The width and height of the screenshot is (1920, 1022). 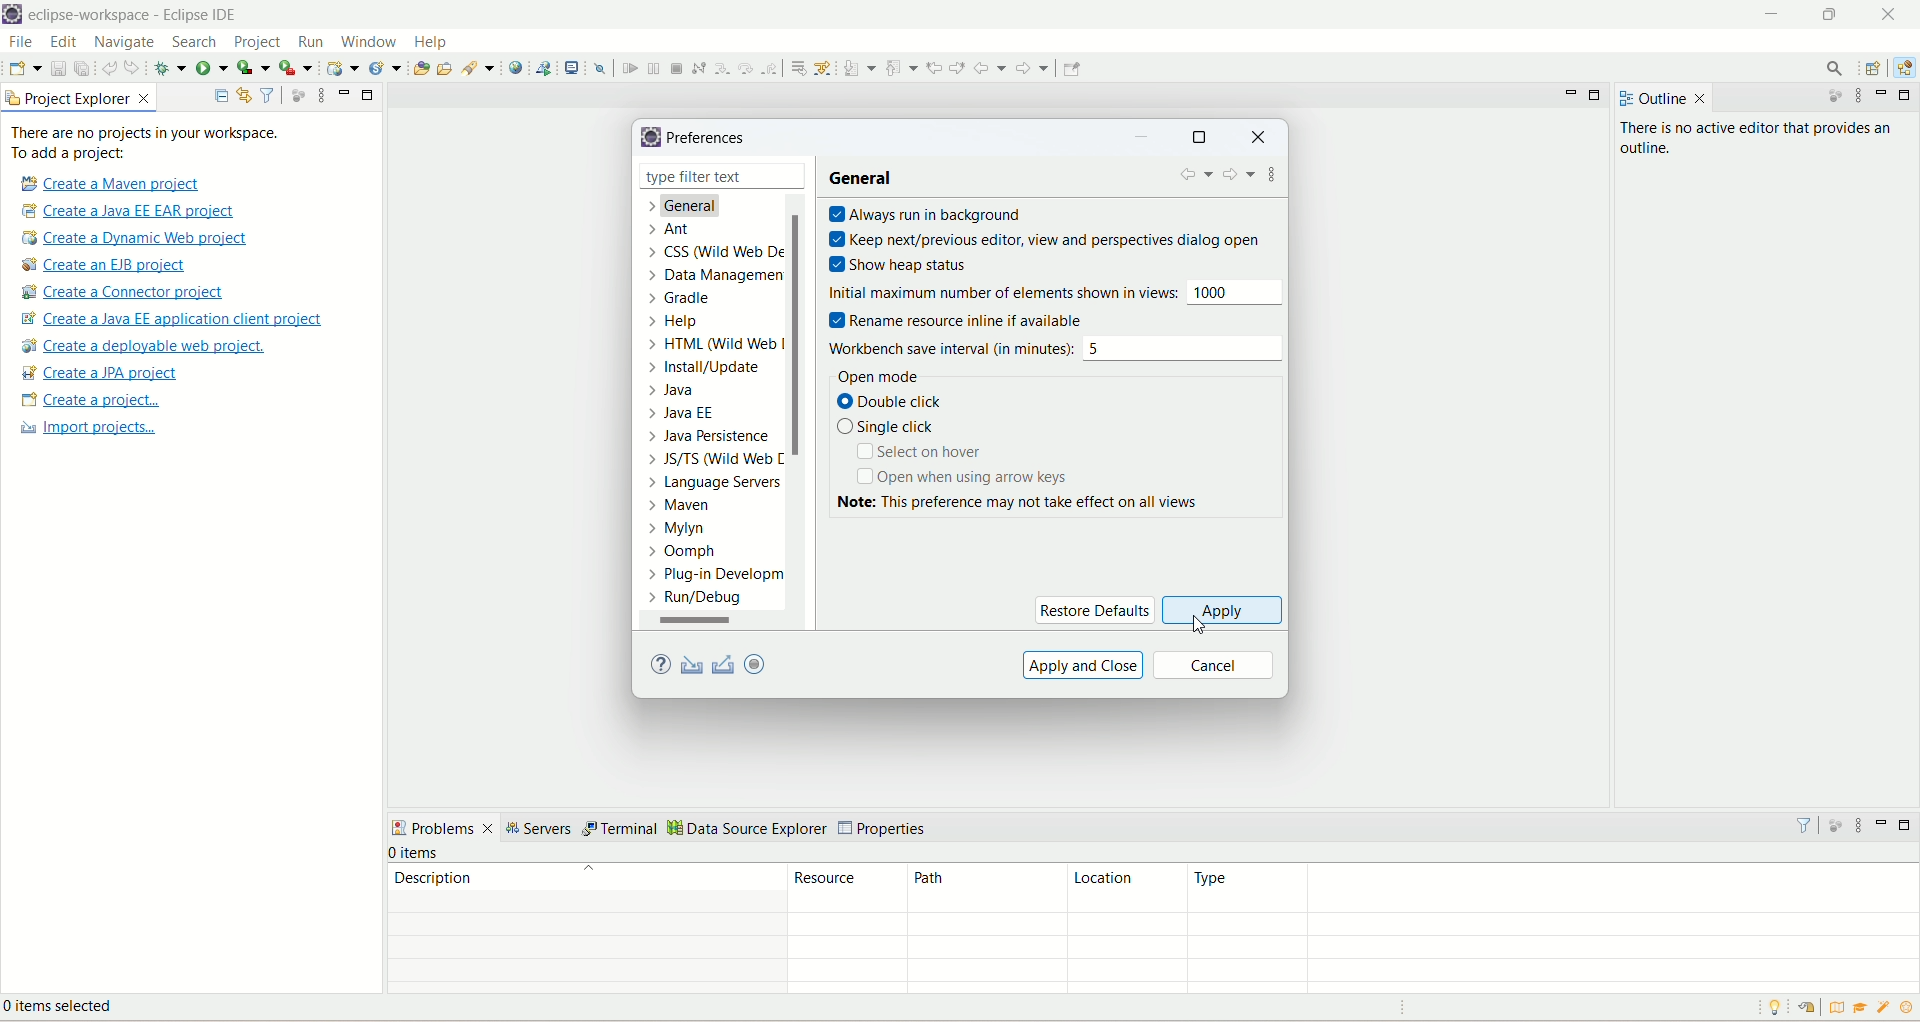 I want to click on focus on active task, so click(x=1833, y=823).